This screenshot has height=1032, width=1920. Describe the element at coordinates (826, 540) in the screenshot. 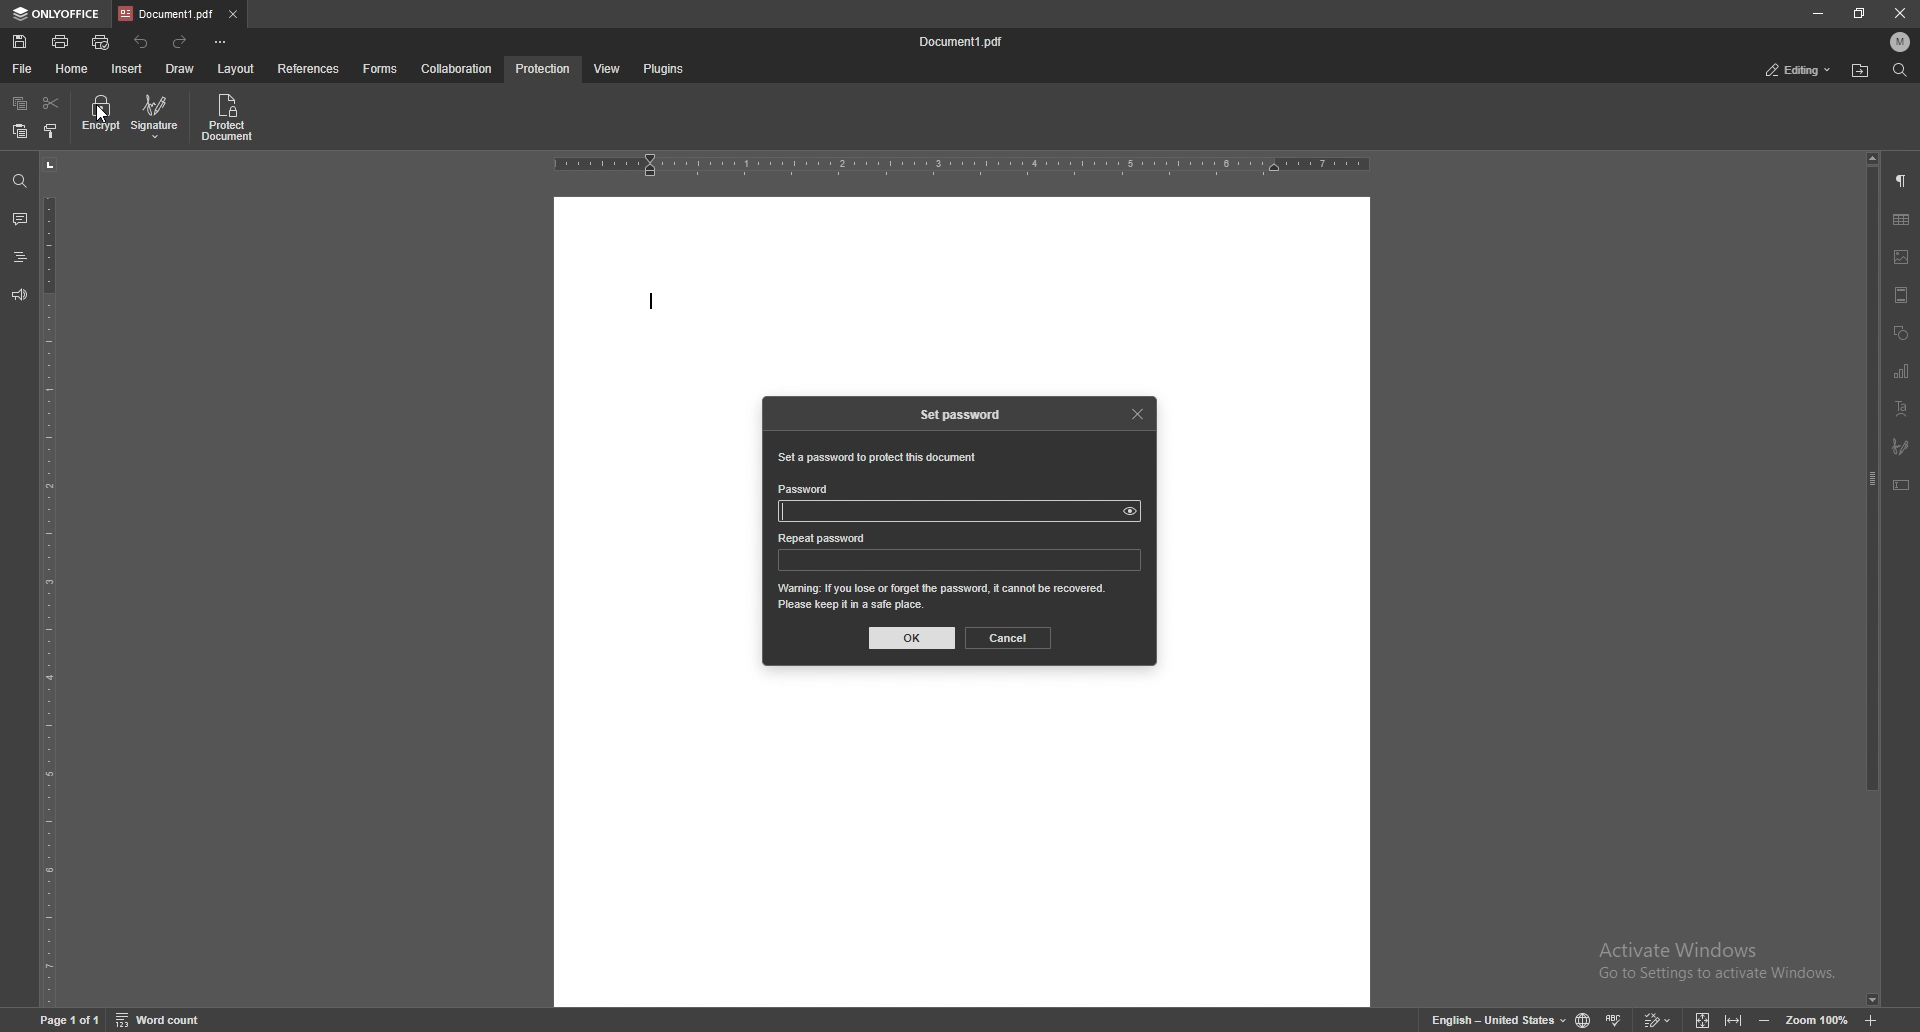

I see `repeat password` at that location.